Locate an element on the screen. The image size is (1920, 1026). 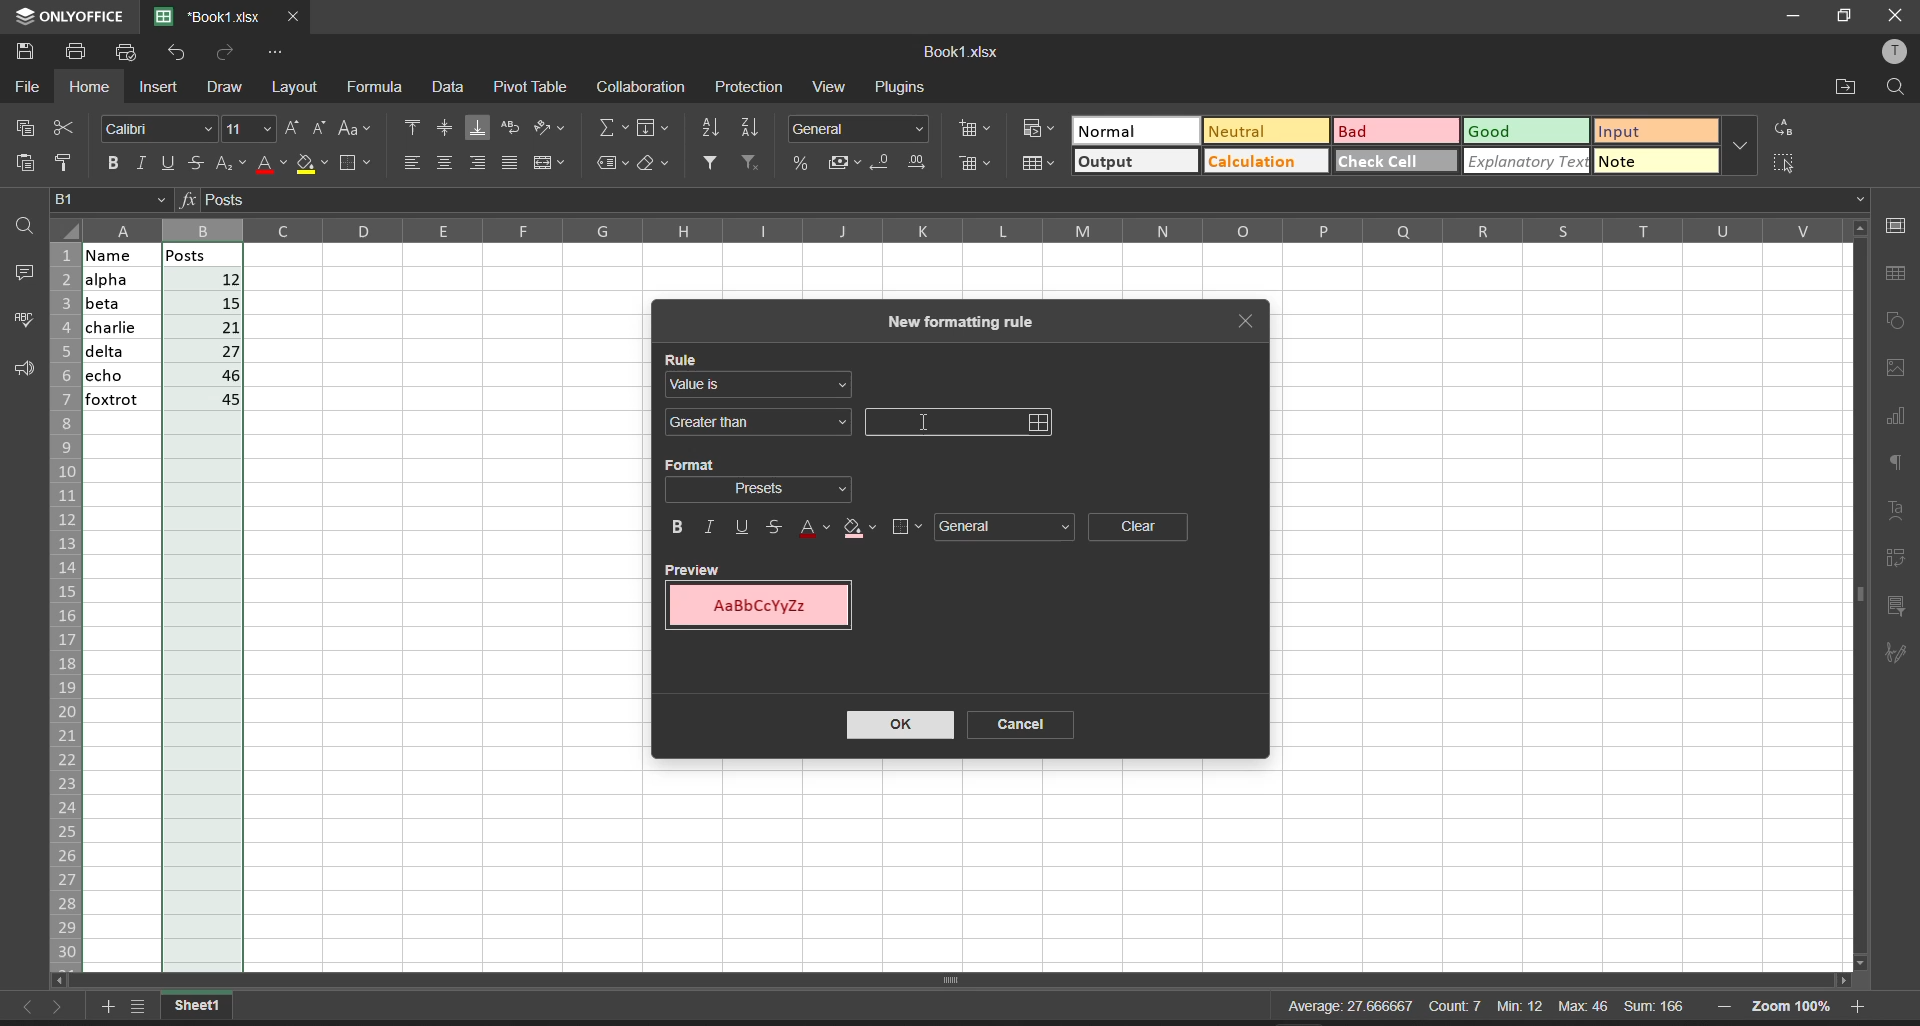
font is located at coordinates (159, 128).